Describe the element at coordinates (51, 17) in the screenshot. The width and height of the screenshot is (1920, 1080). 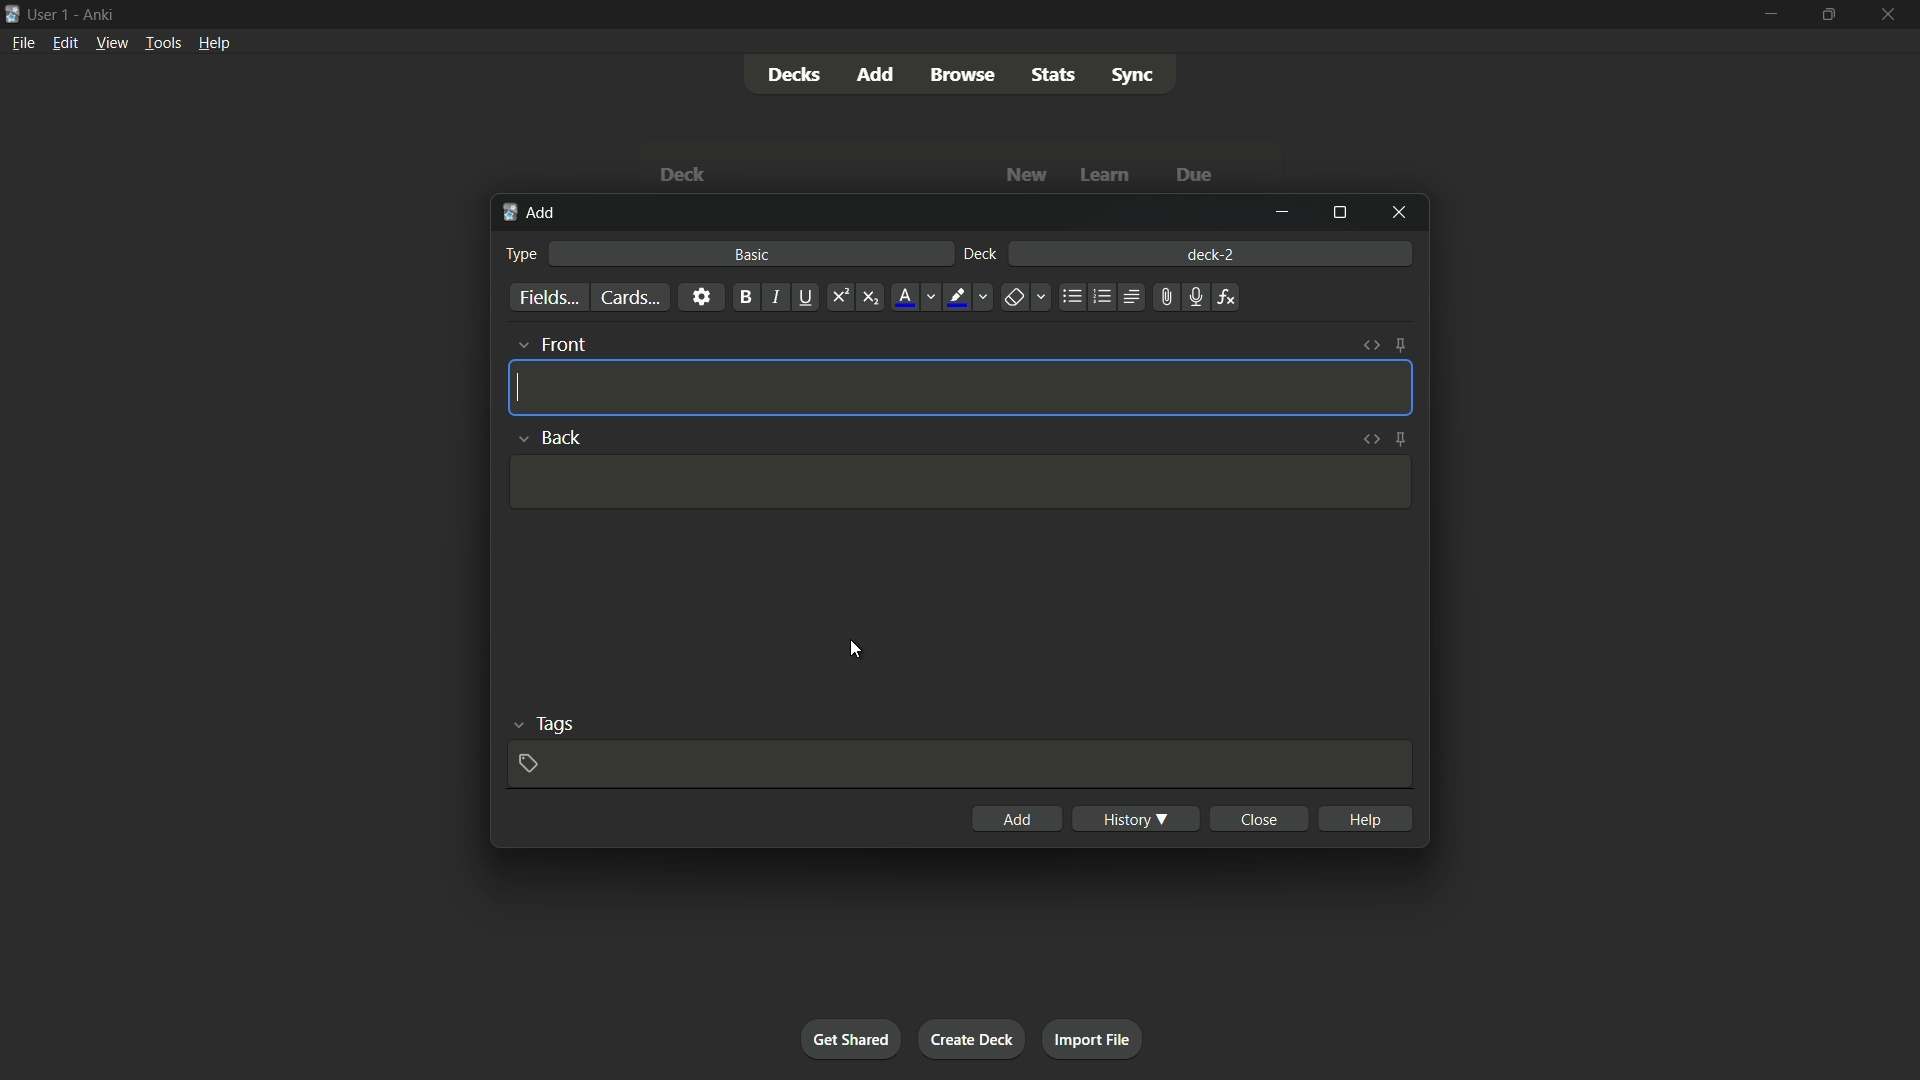
I see `user 1` at that location.